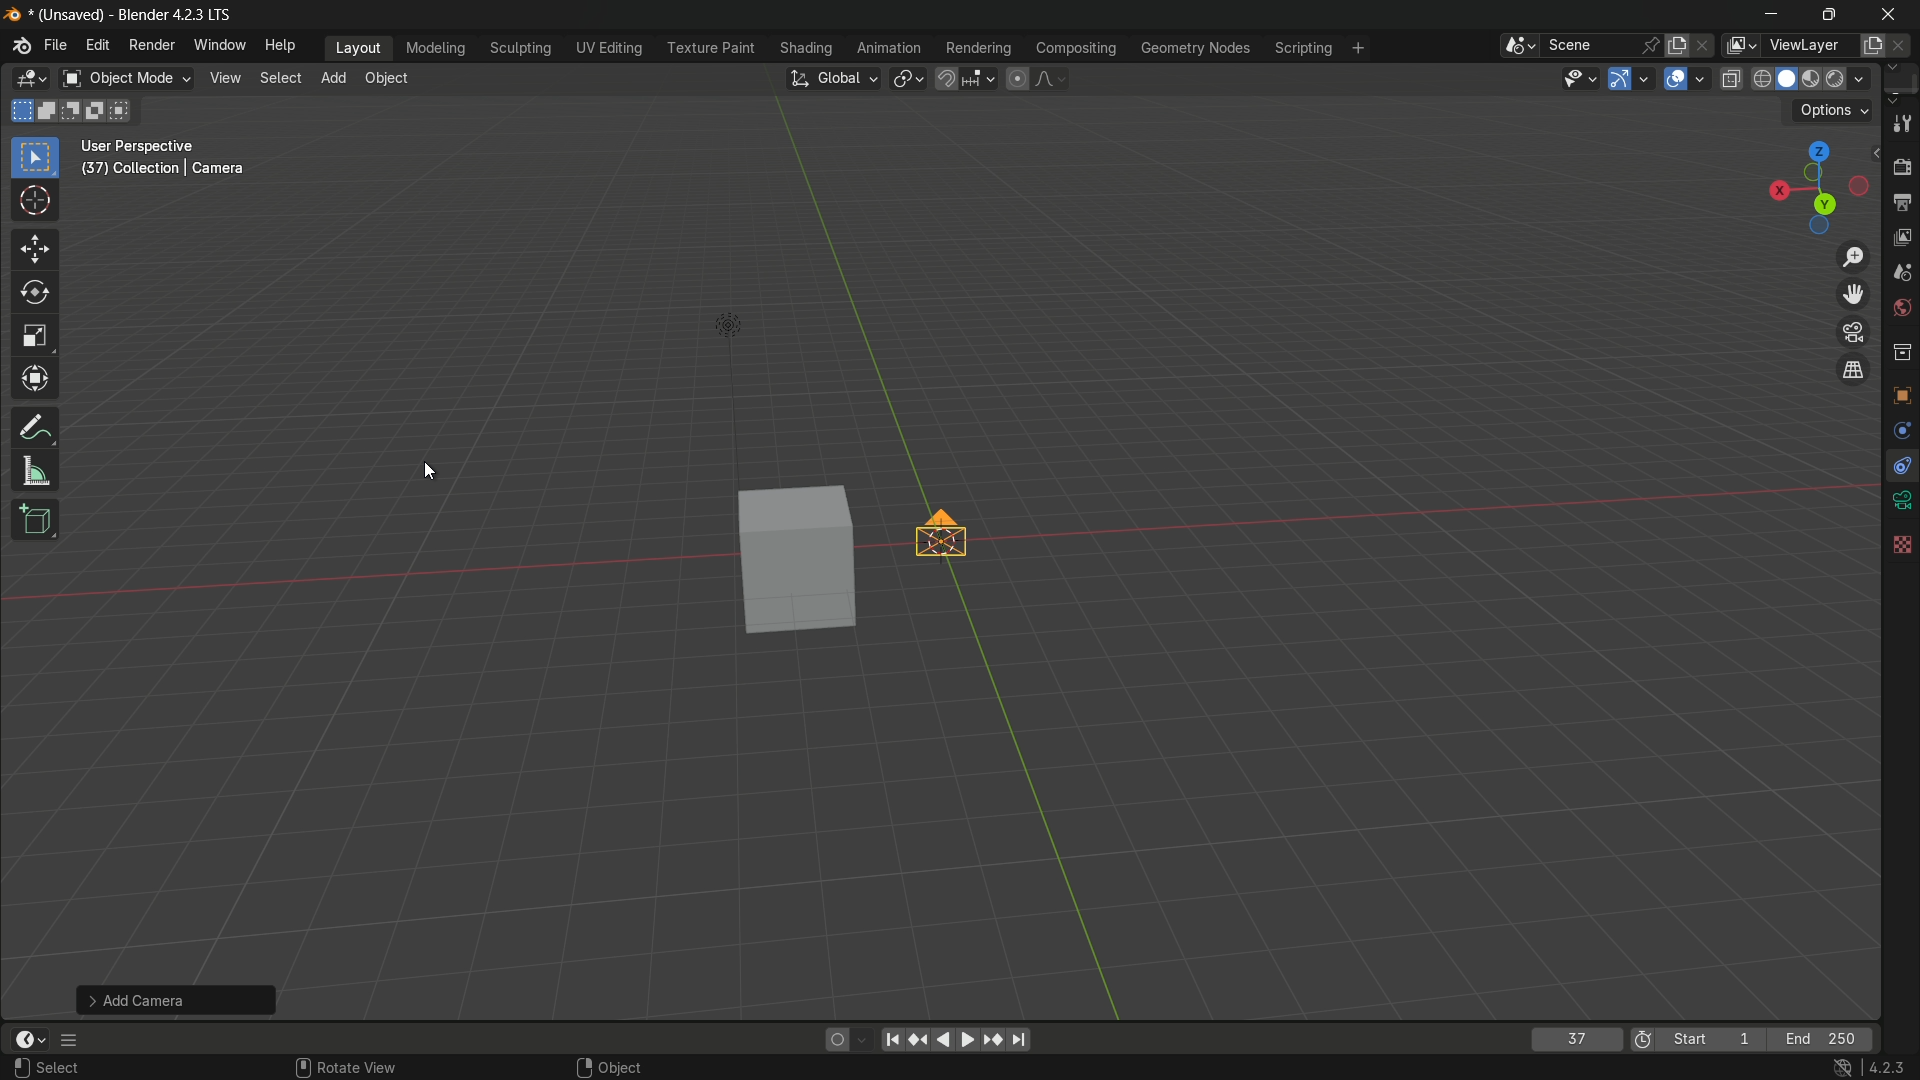  What do you see at coordinates (1586, 46) in the screenshot?
I see `scene name` at bounding box center [1586, 46].